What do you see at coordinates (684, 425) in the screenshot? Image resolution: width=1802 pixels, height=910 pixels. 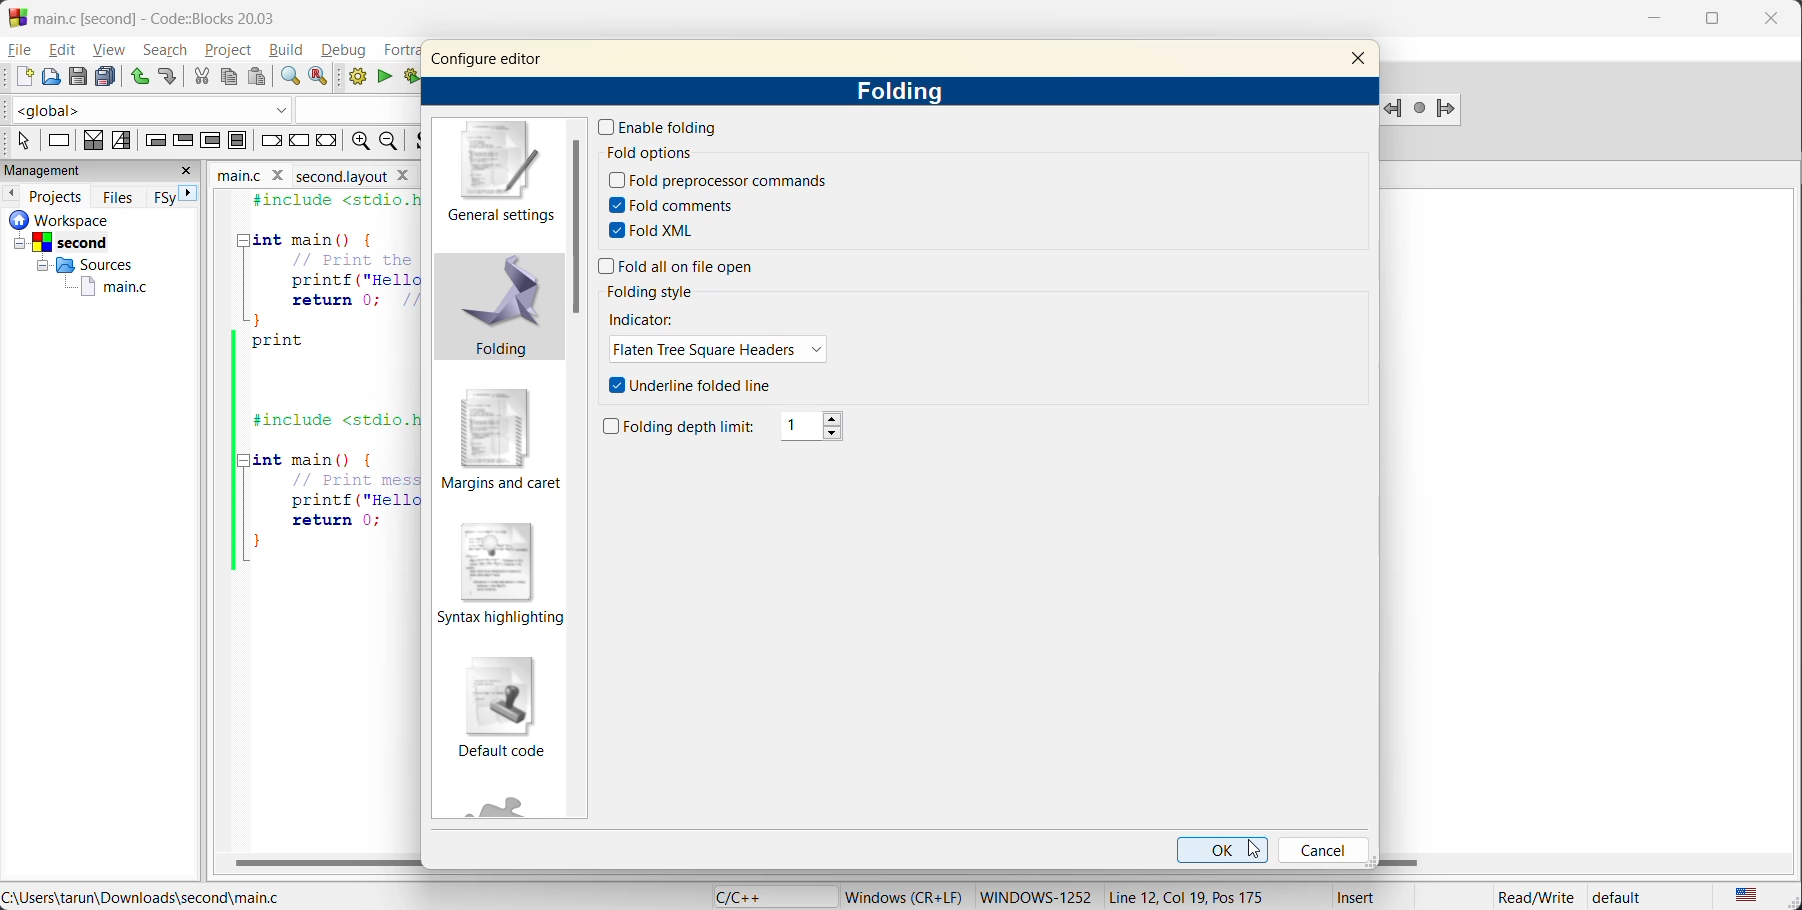 I see `folding depth limit` at bounding box center [684, 425].